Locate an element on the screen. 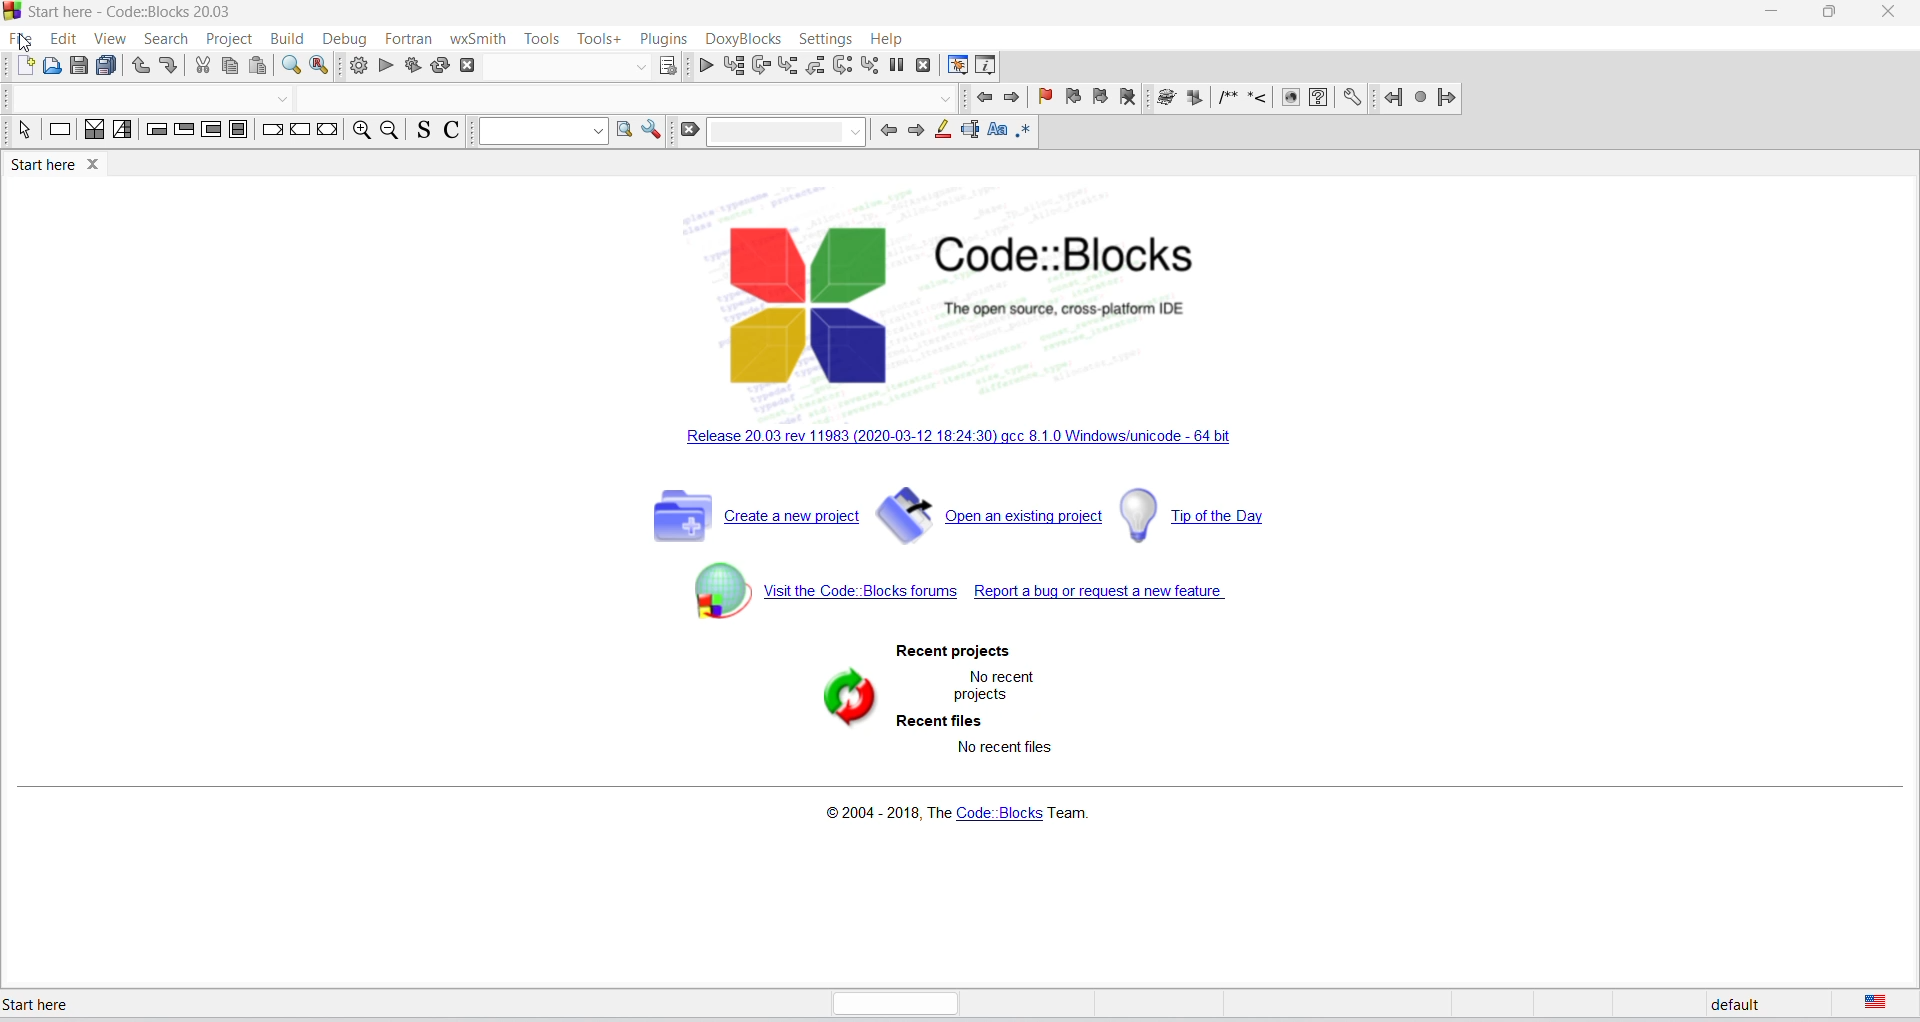 This screenshot has height=1022, width=1920. close is located at coordinates (1889, 15).